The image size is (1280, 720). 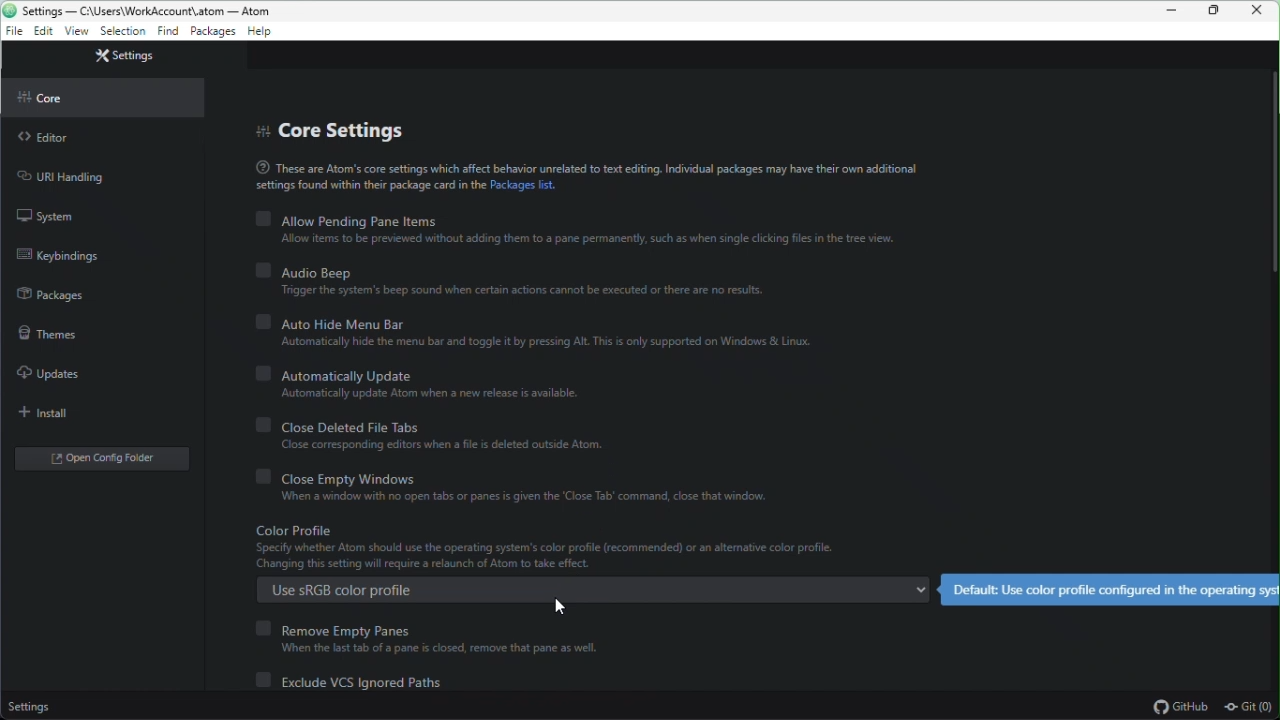 I want to click on Text, so click(x=584, y=177).